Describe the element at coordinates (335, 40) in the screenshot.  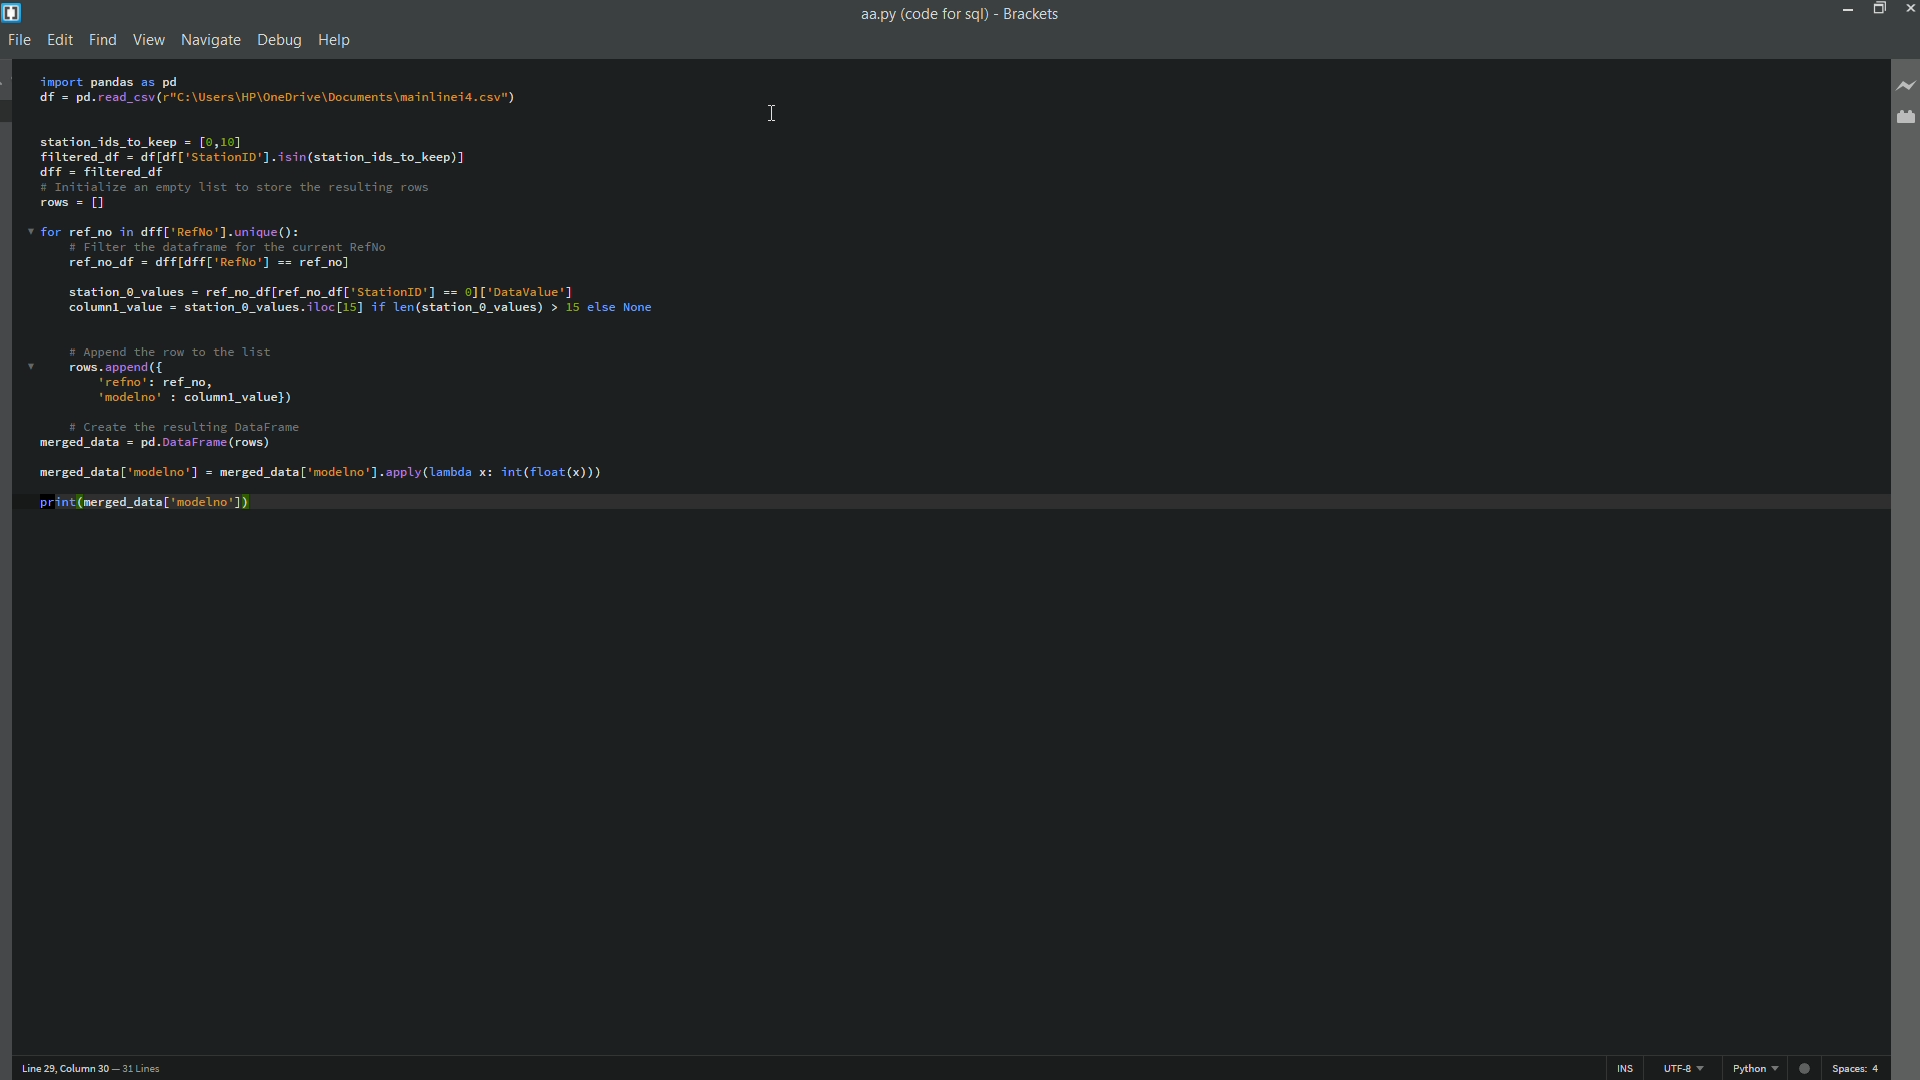
I see `help menu` at that location.